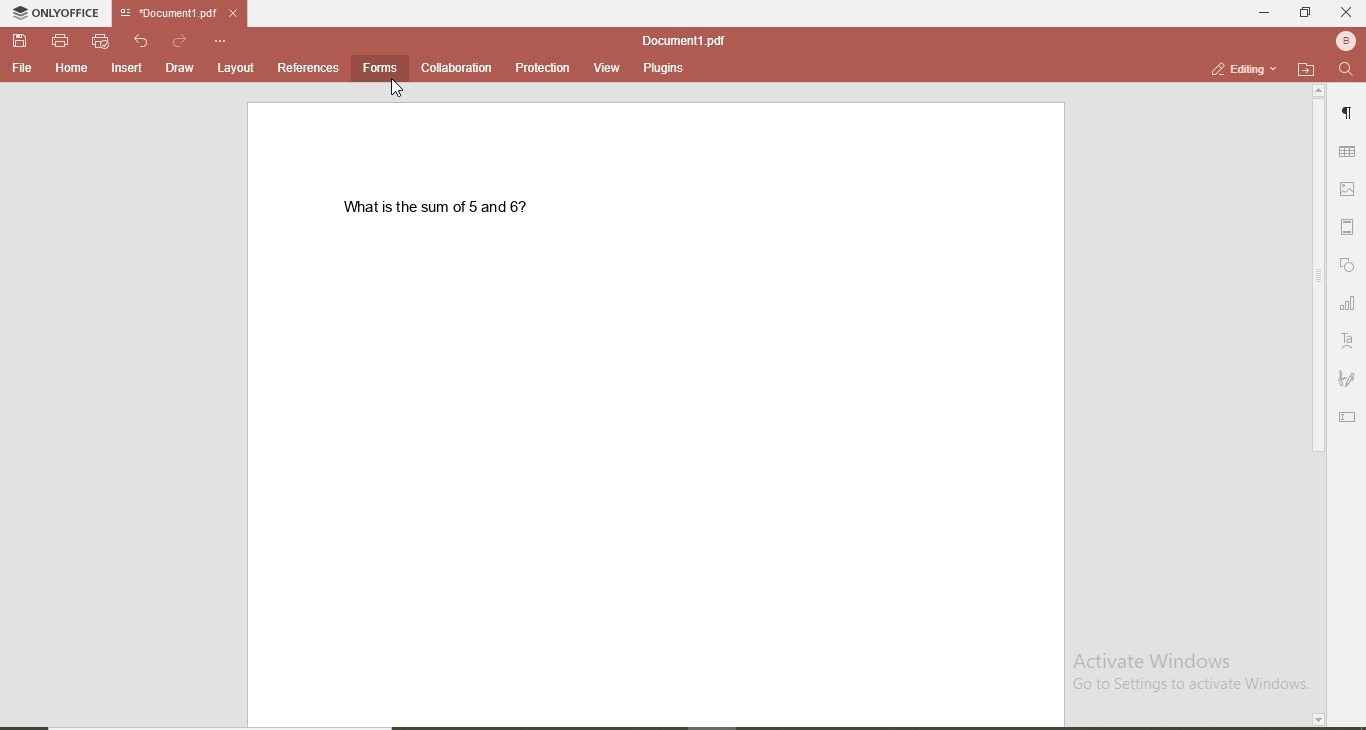 The width and height of the screenshot is (1366, 730). I want to click on print, so click(58, 40).